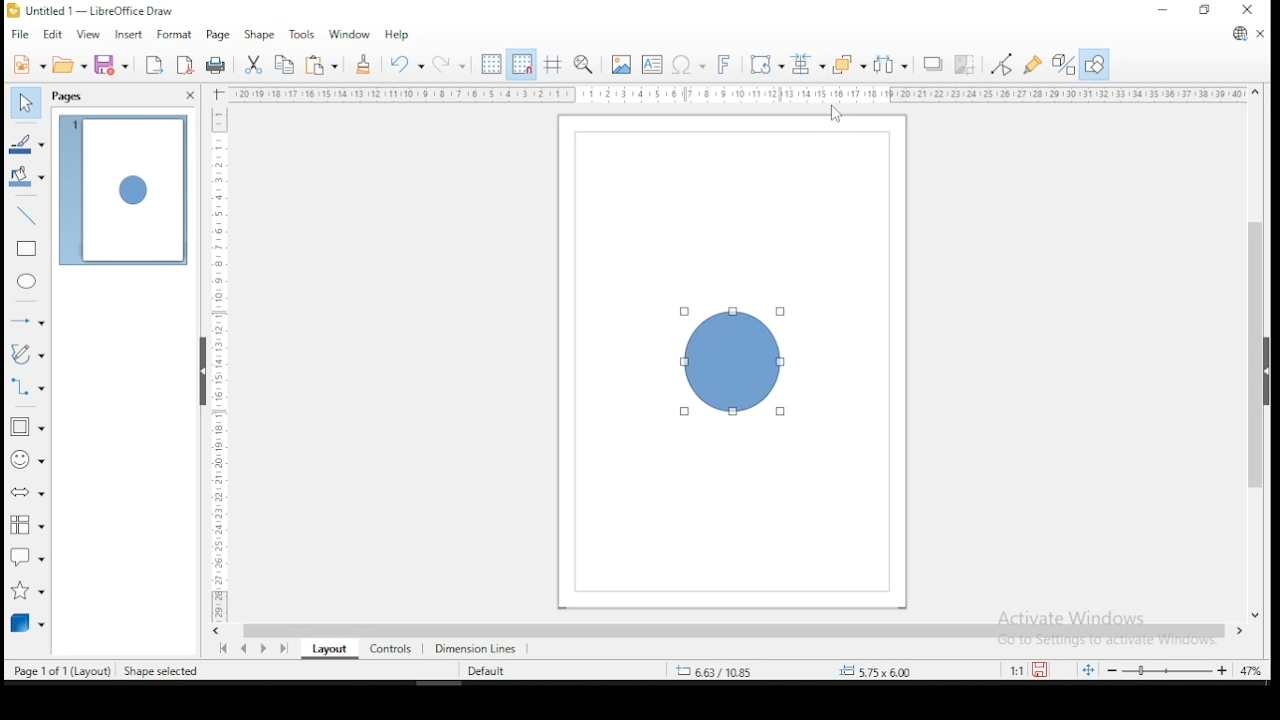  Describe the element at coordinates (892, 64) in the screenshot. I see `select at leat three items to distribute` at that location.